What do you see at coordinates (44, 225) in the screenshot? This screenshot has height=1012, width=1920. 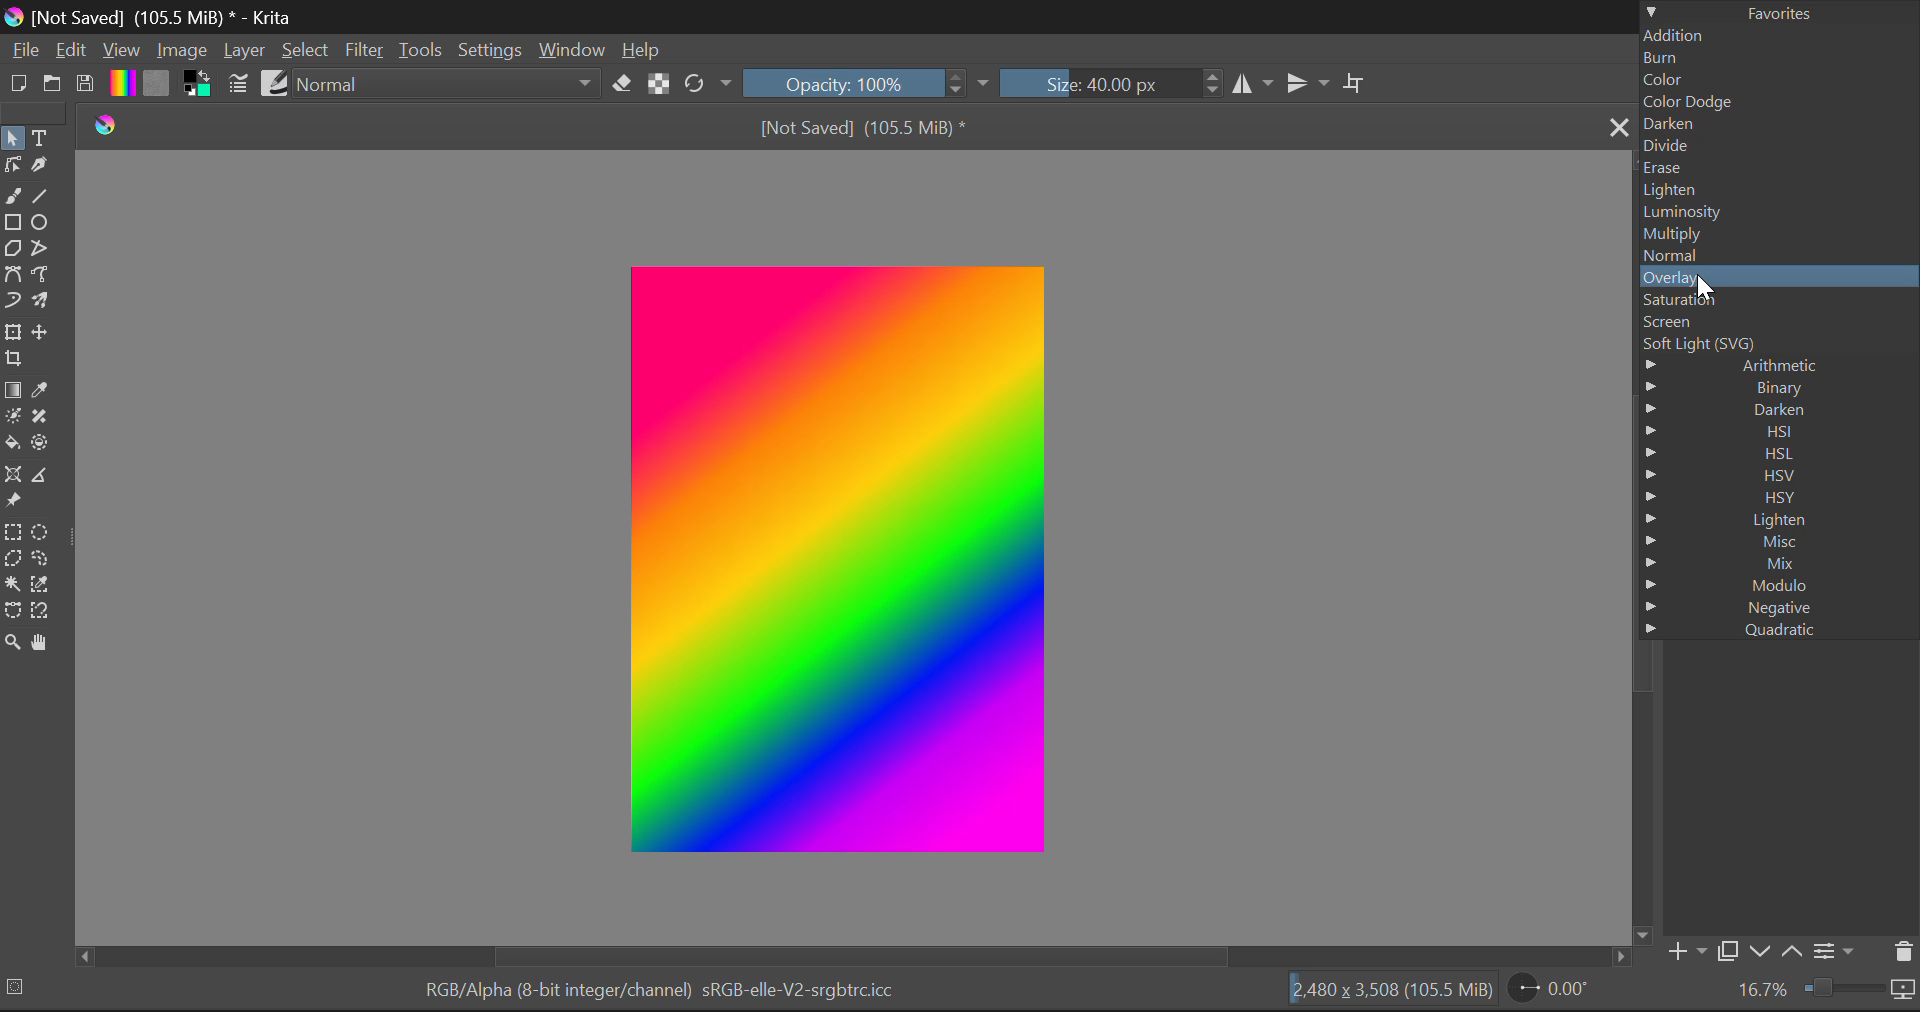 I see `Elipses` at bounding box center [44, 225].